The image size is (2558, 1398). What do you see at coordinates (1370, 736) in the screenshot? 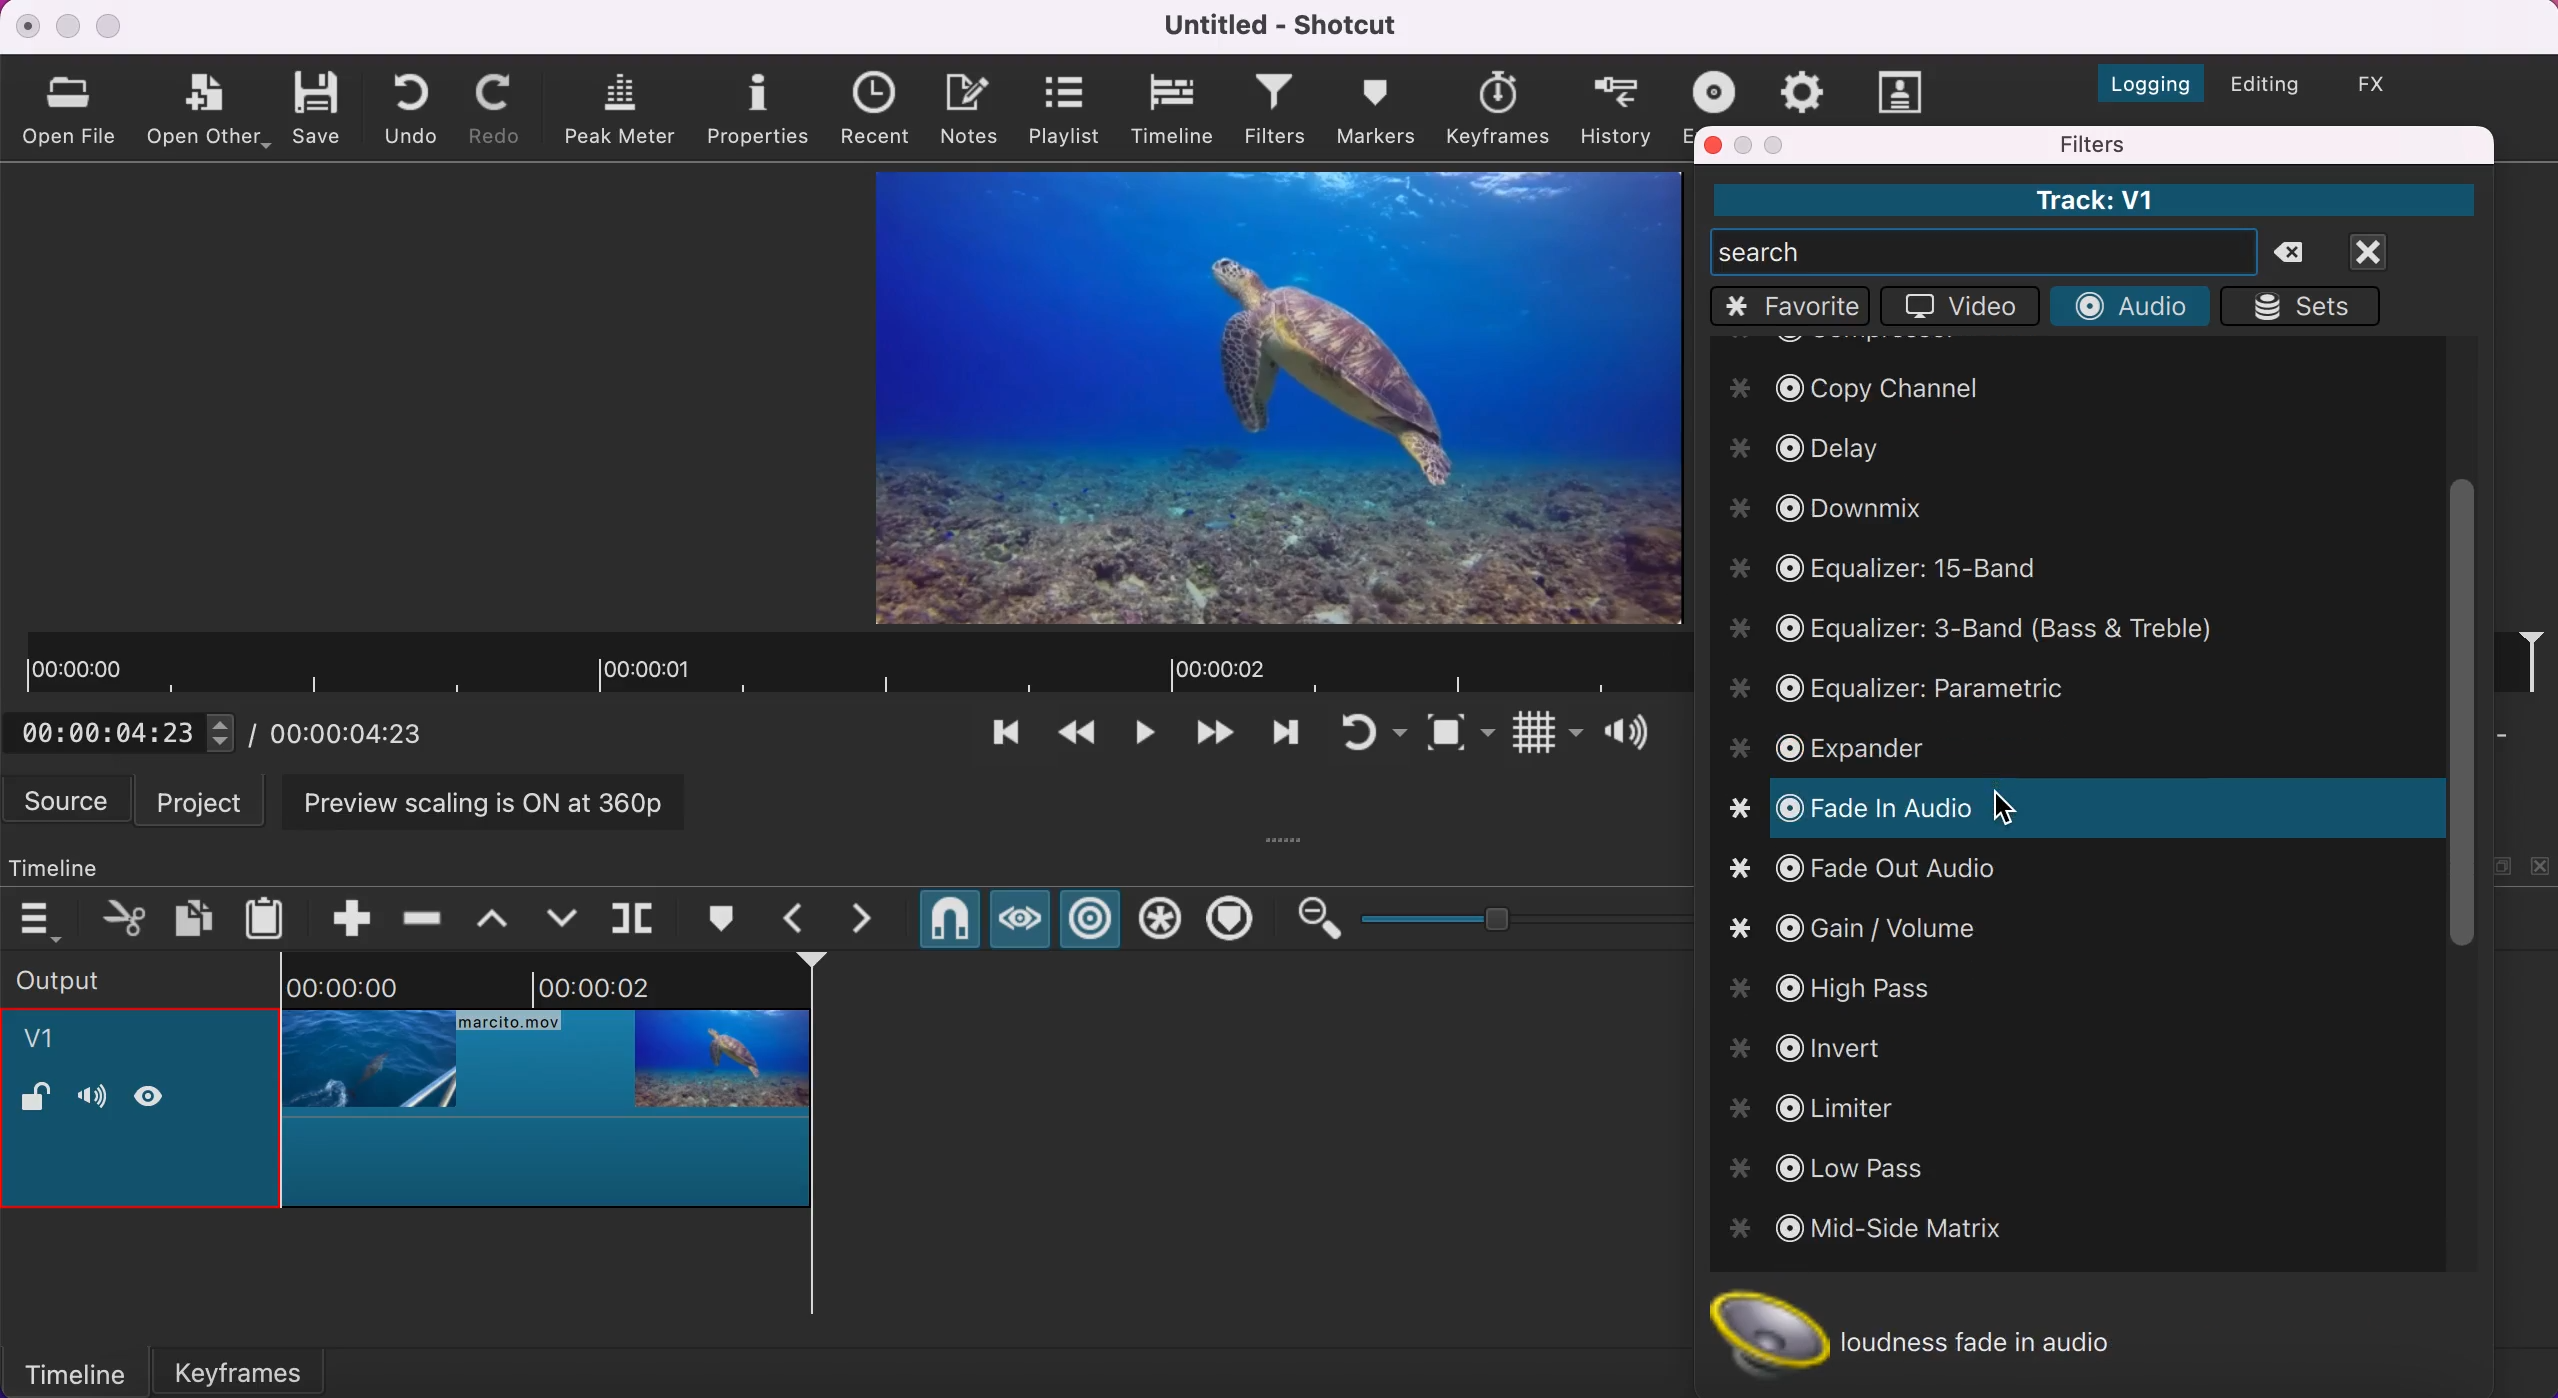
I see `toggle player looping` at bounding box center [1370, 736].